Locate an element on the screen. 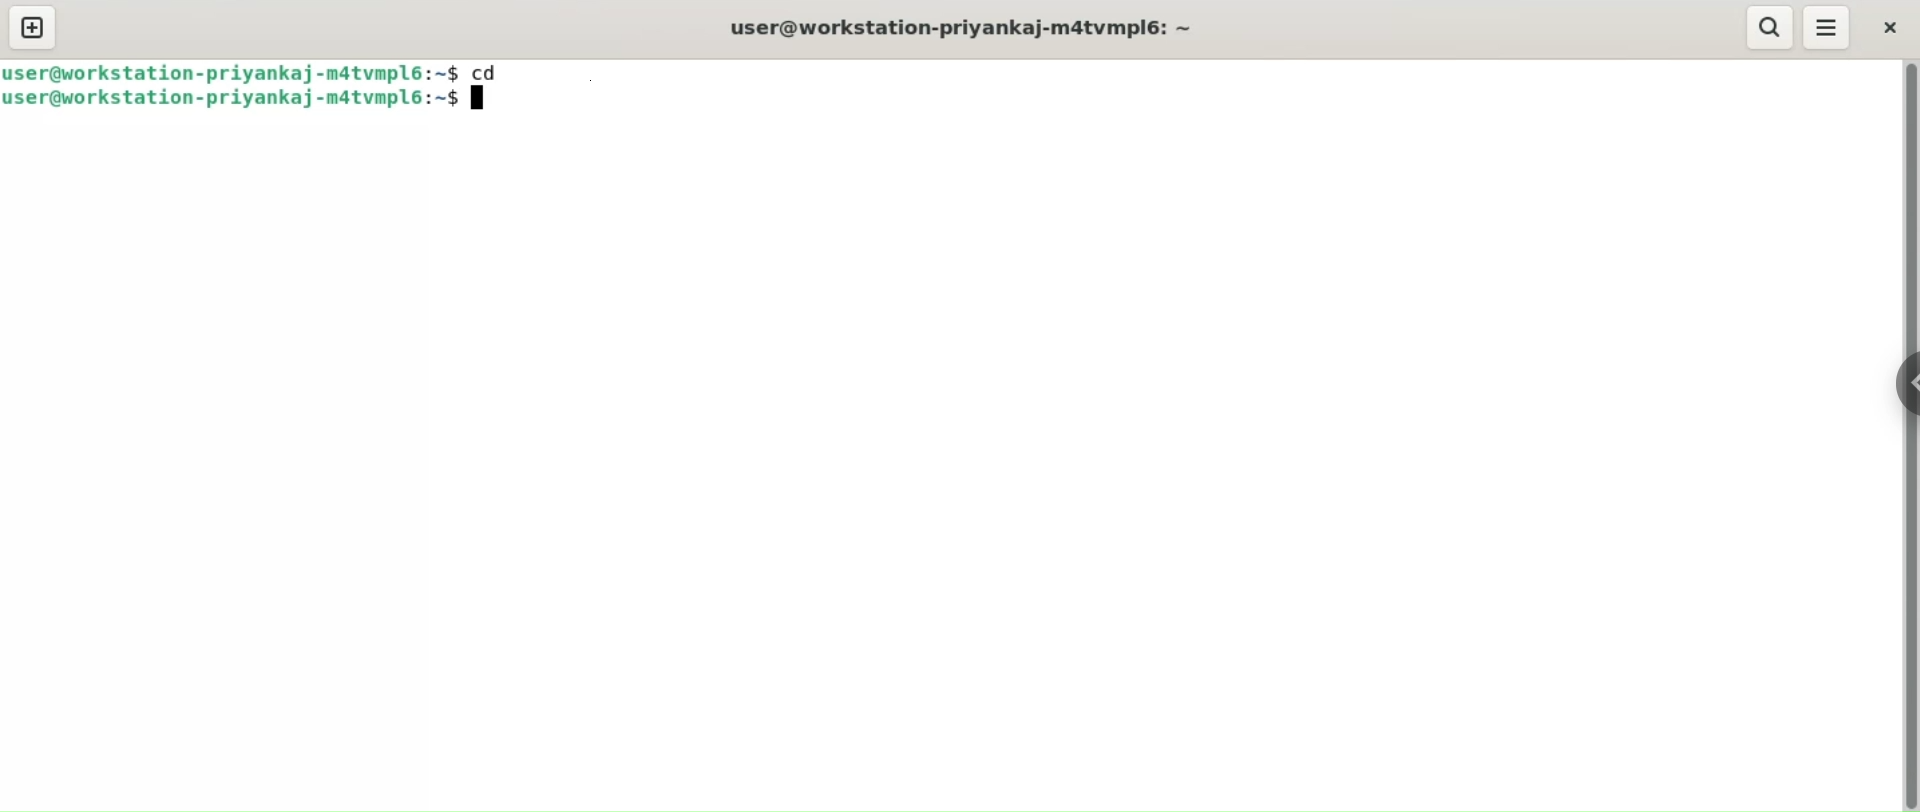 The height and width of the screenshot is (812, 1920). user@workstation-priyankaj-m4atvmpl6:~$ is located at coordinates (244, 100).